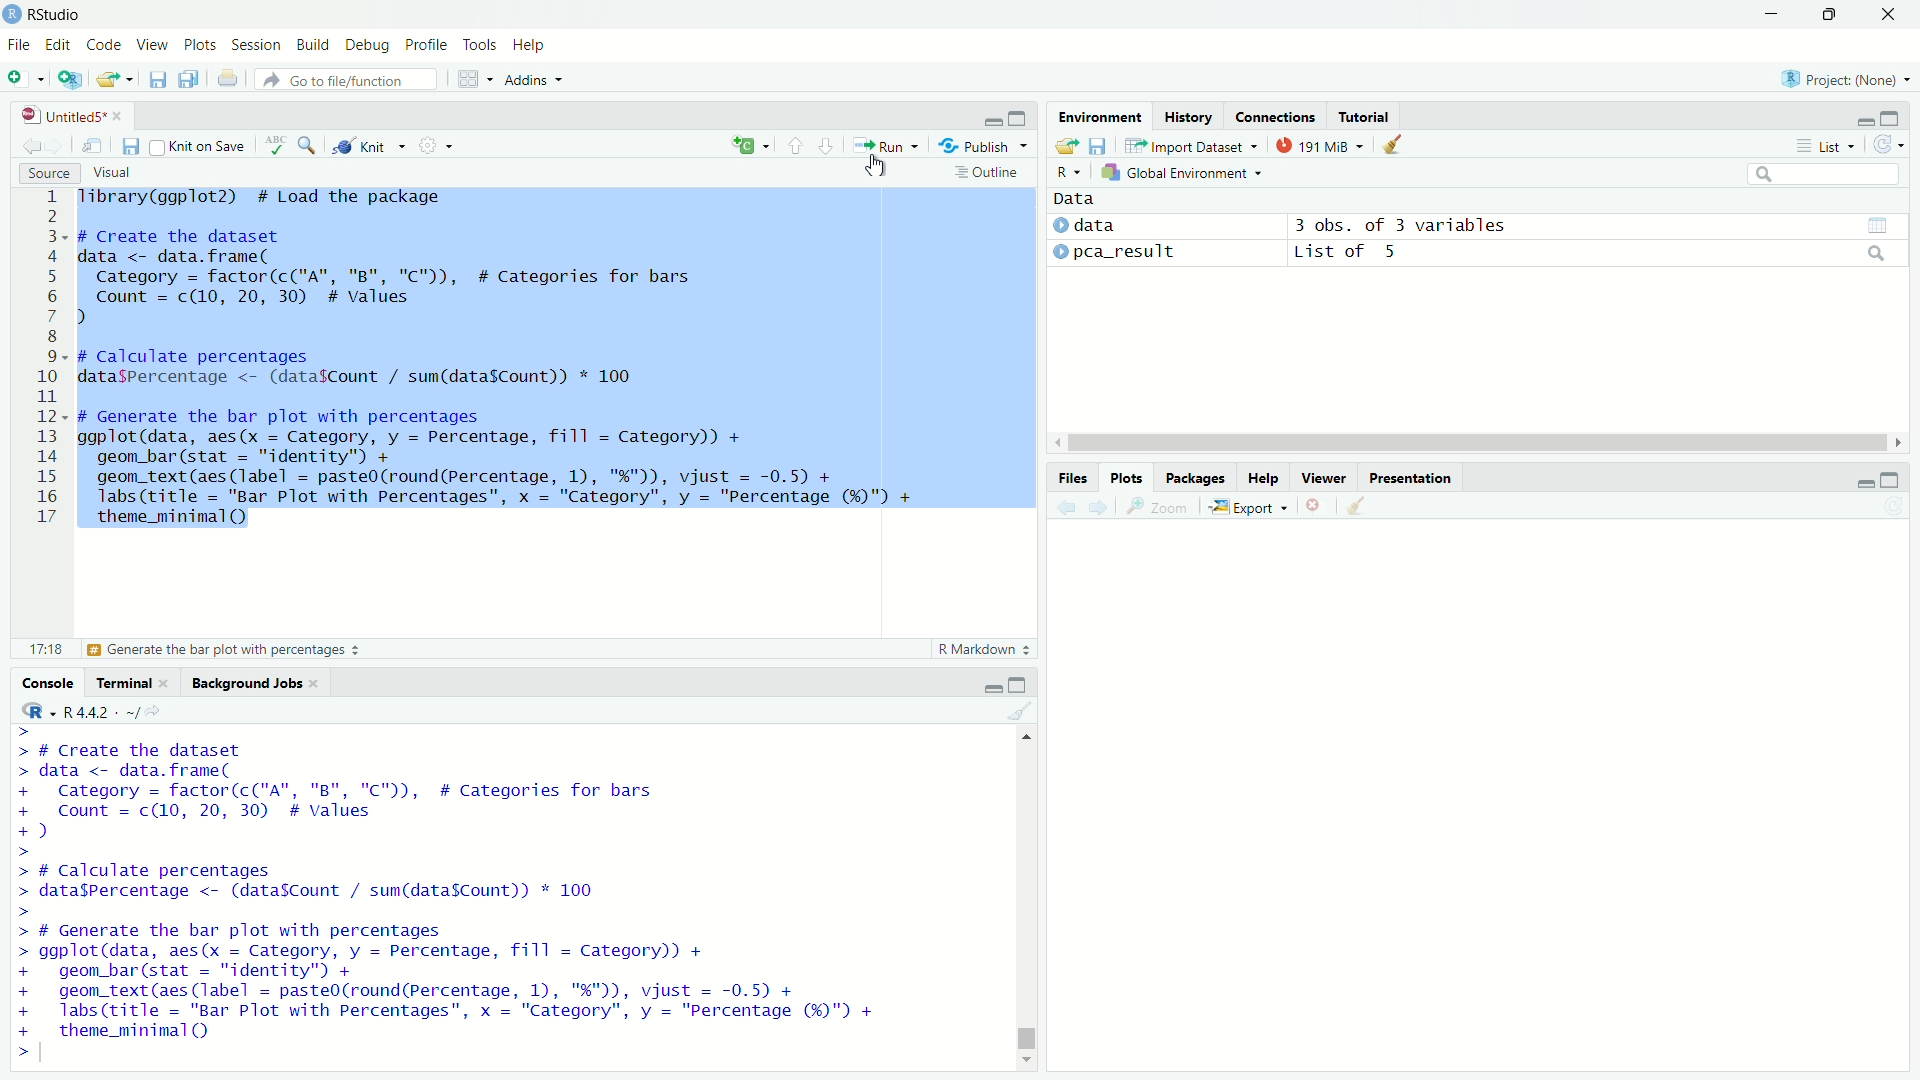 This screenshot has height=1080, width=1920. I want to click on Debug, so click(372, 46).